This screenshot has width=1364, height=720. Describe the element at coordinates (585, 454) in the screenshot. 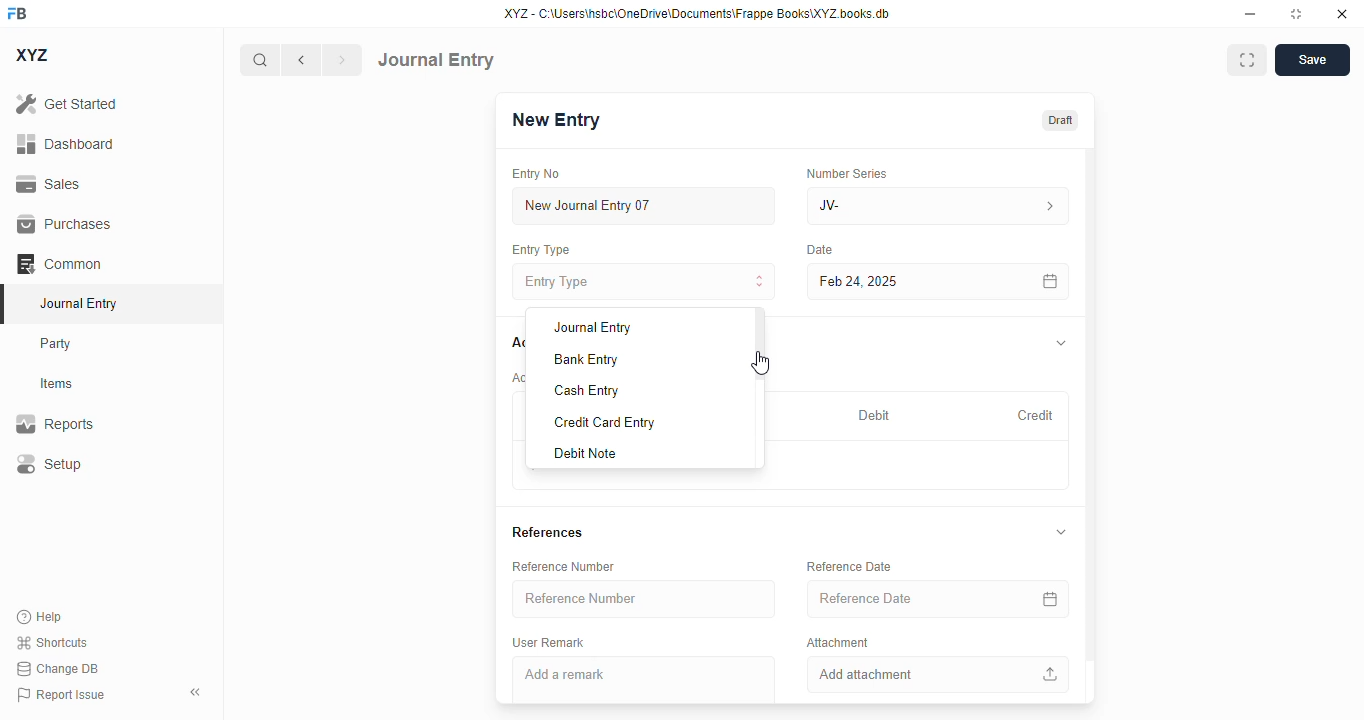

I see `debit note` at that location.